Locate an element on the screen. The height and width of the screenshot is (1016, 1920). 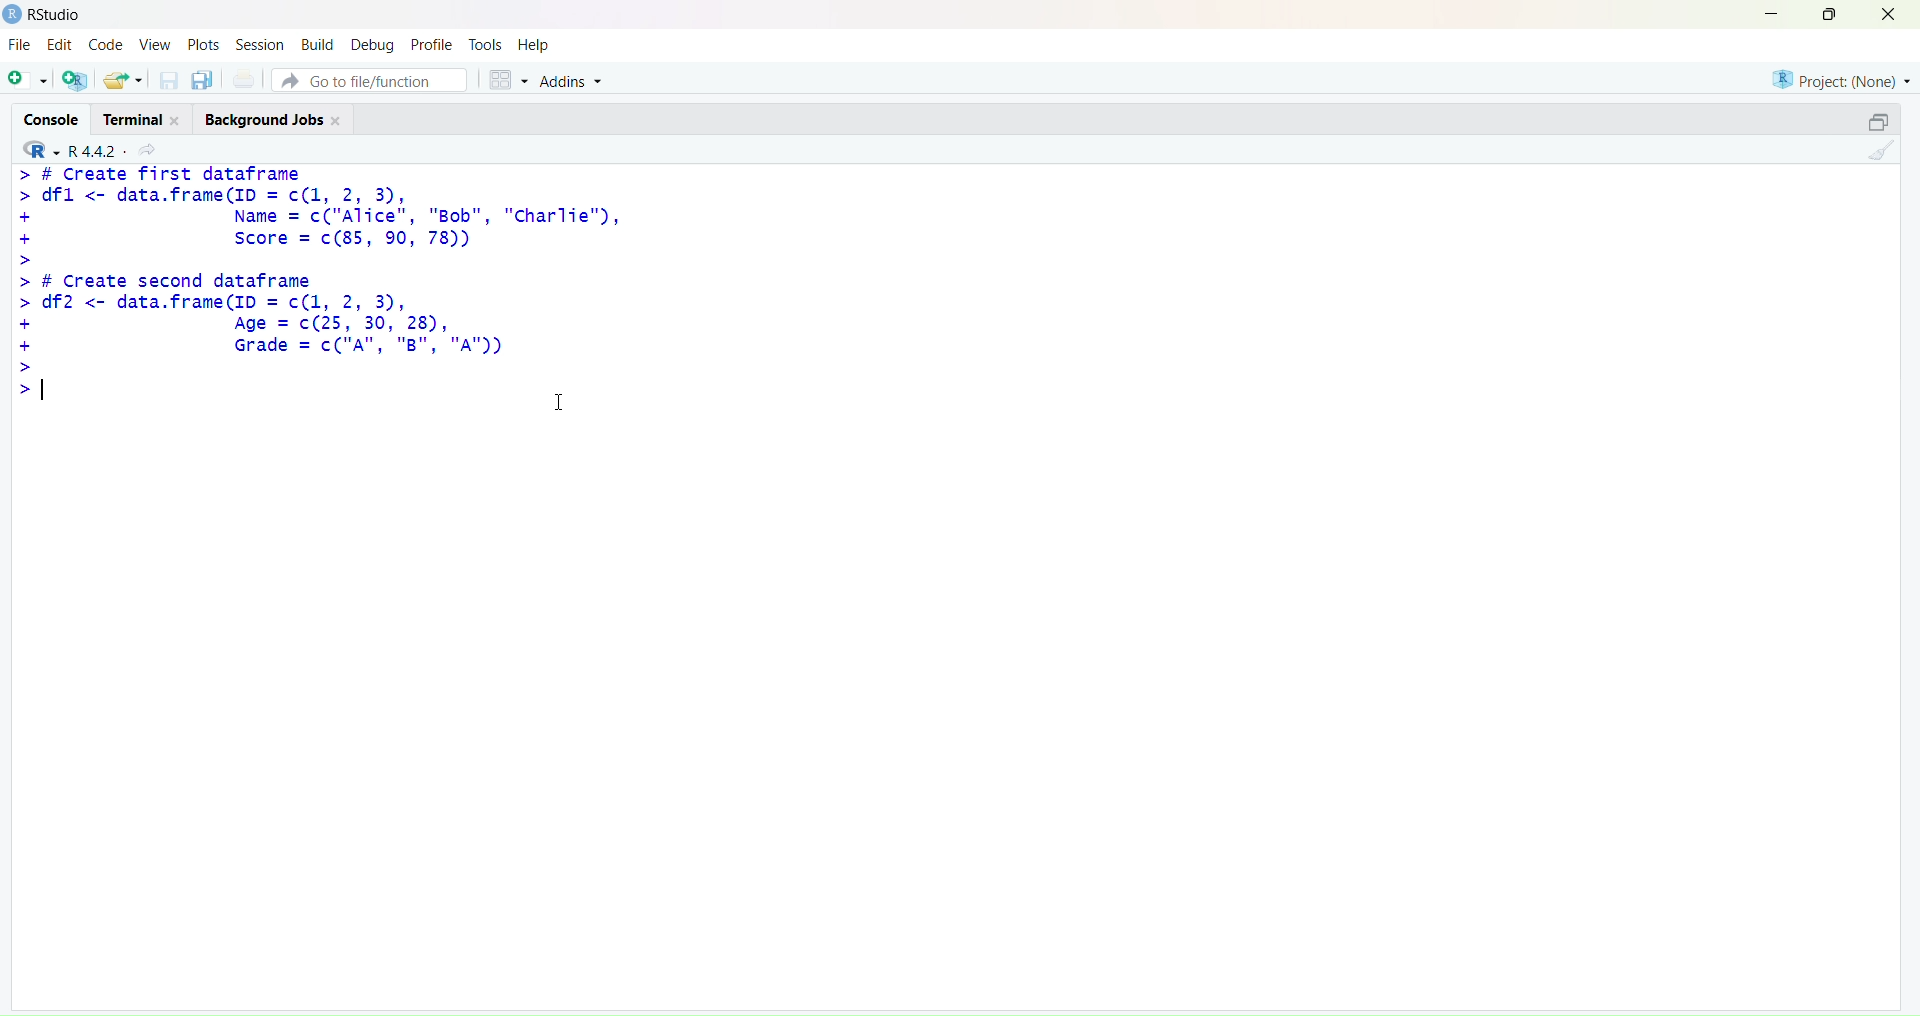
Tools is located at coordinates (484, 45).